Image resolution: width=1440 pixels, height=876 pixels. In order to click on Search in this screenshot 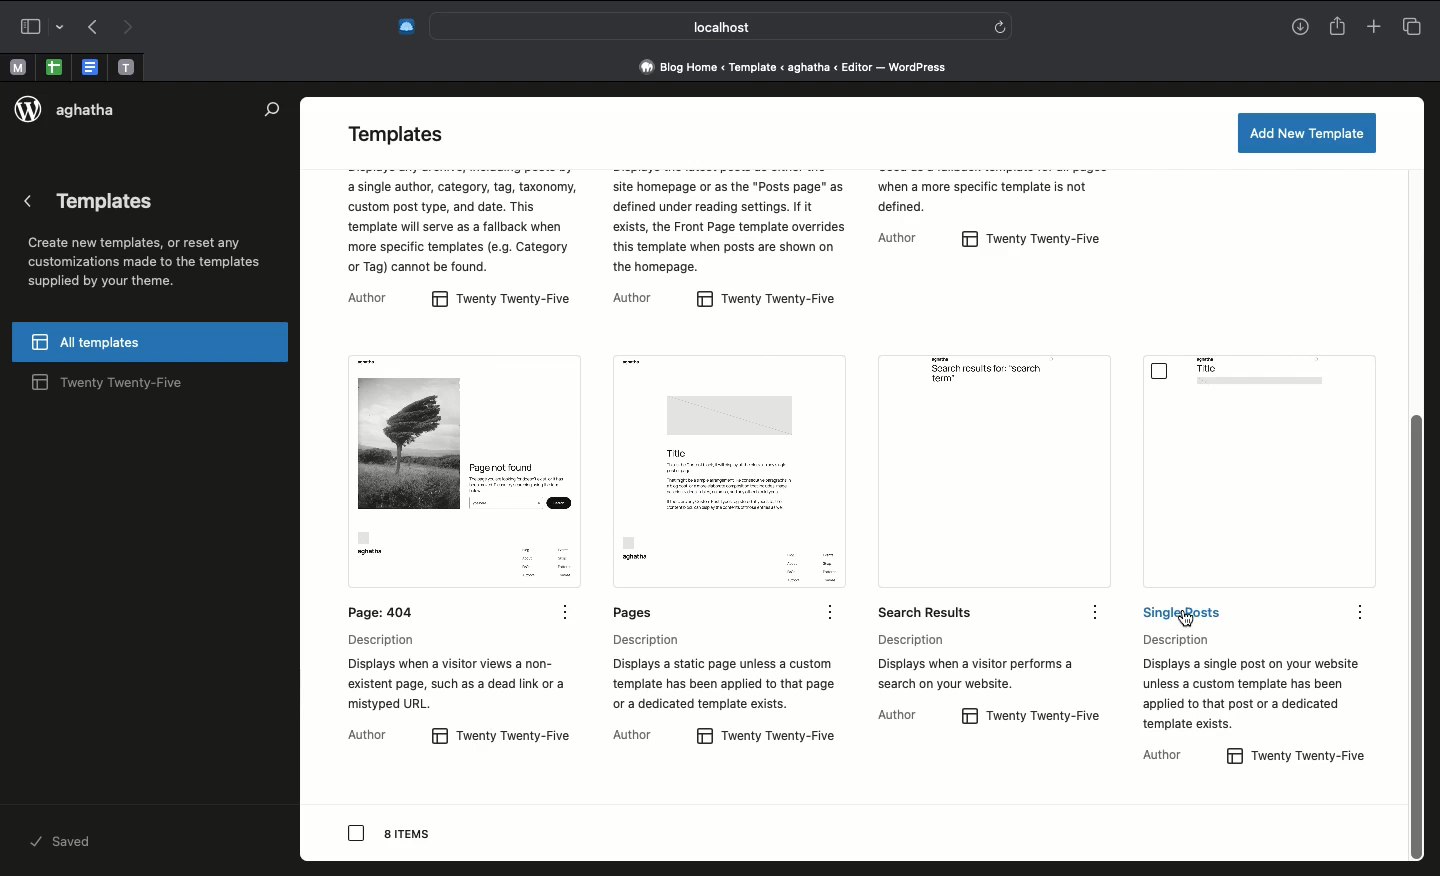, I will do `click(269, 111)`.